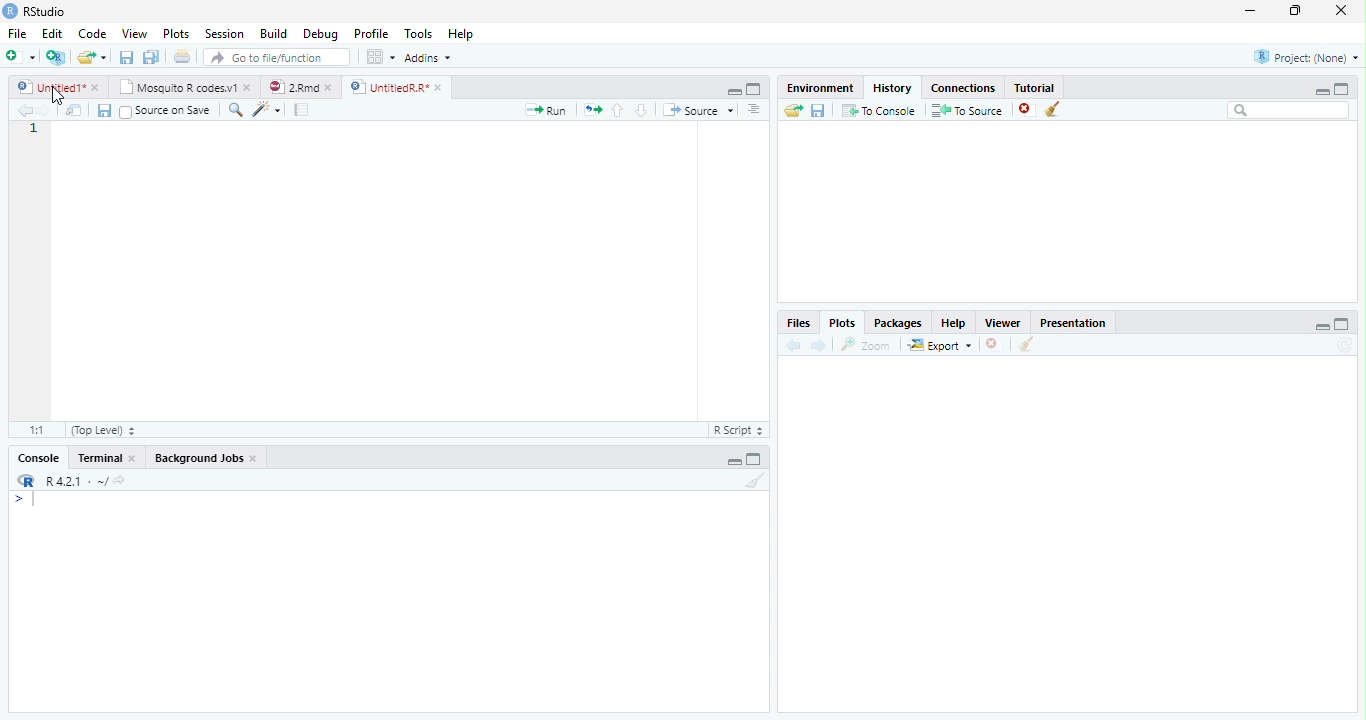 Image resolution: width=1366 pixels, height=720 pixels. What do you see at coordinates (1347, 345) in the screenshot?
I see `Refresh current plot` at bounding box center [1347, 345].